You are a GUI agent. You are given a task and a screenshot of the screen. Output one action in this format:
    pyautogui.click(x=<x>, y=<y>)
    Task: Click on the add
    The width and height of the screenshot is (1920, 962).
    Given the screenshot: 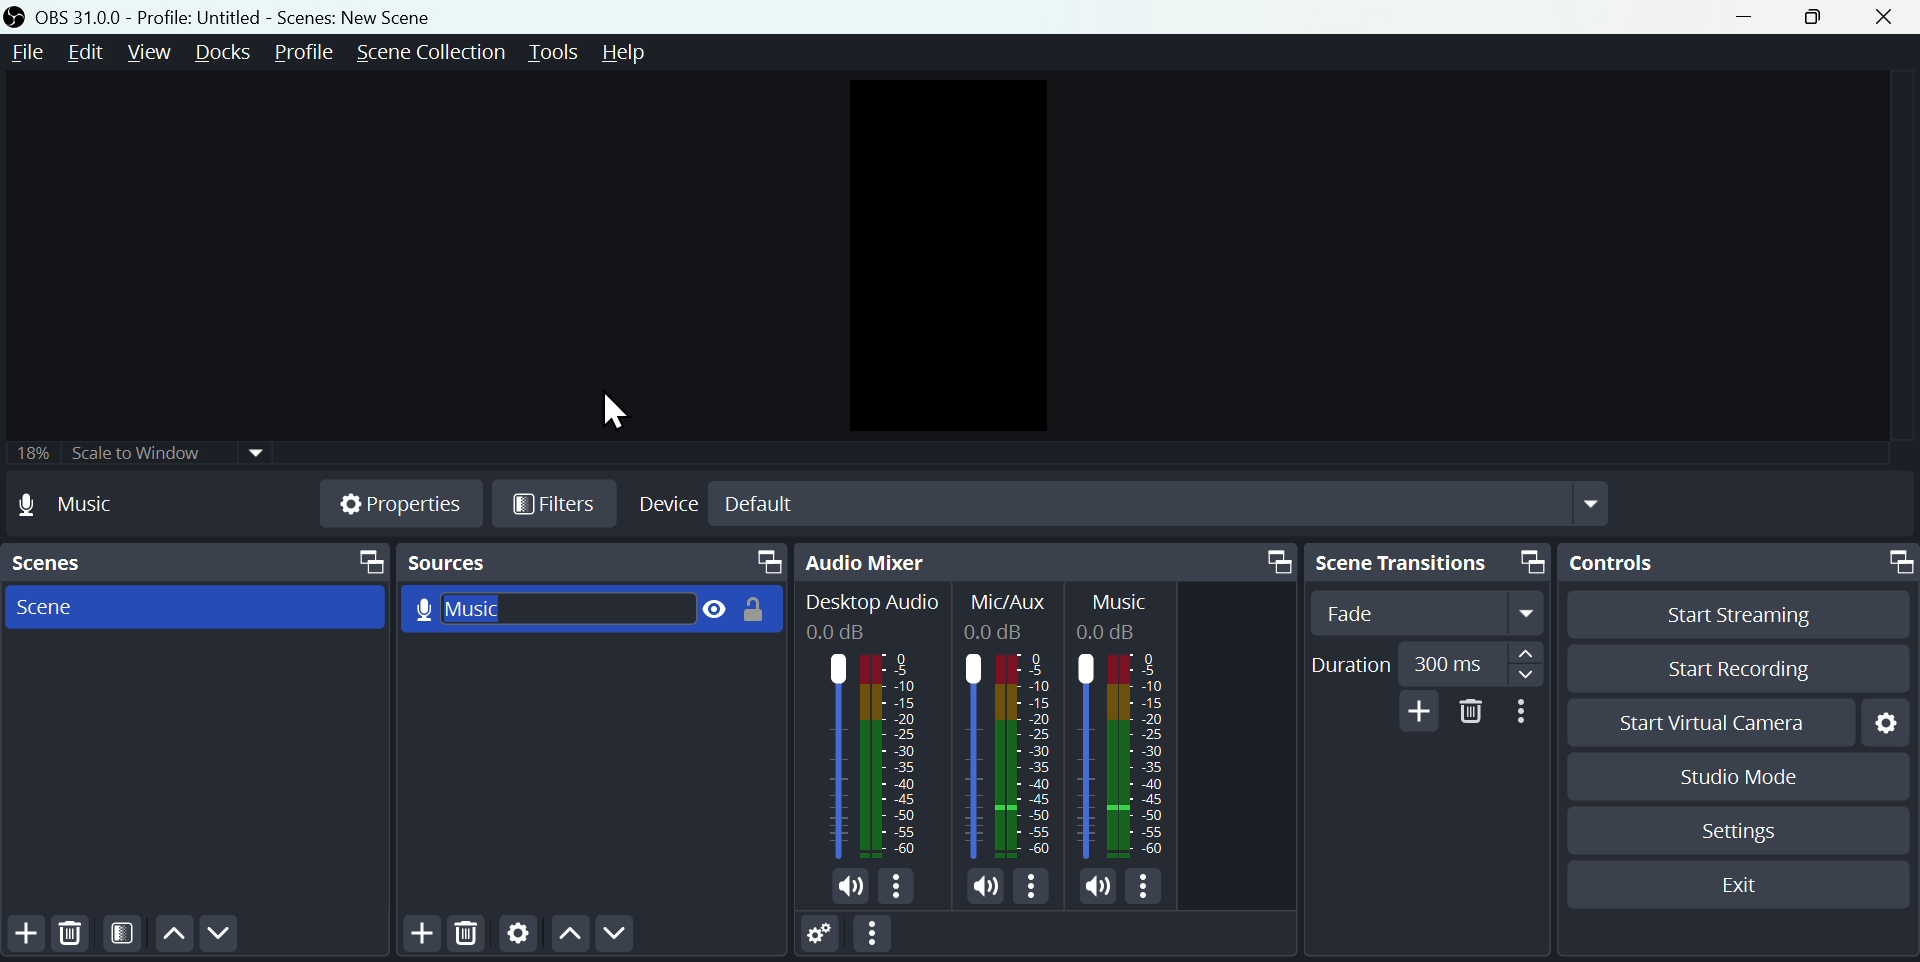 What is the action you would take?
    pyautogui.click(x=1422, y=708)
    